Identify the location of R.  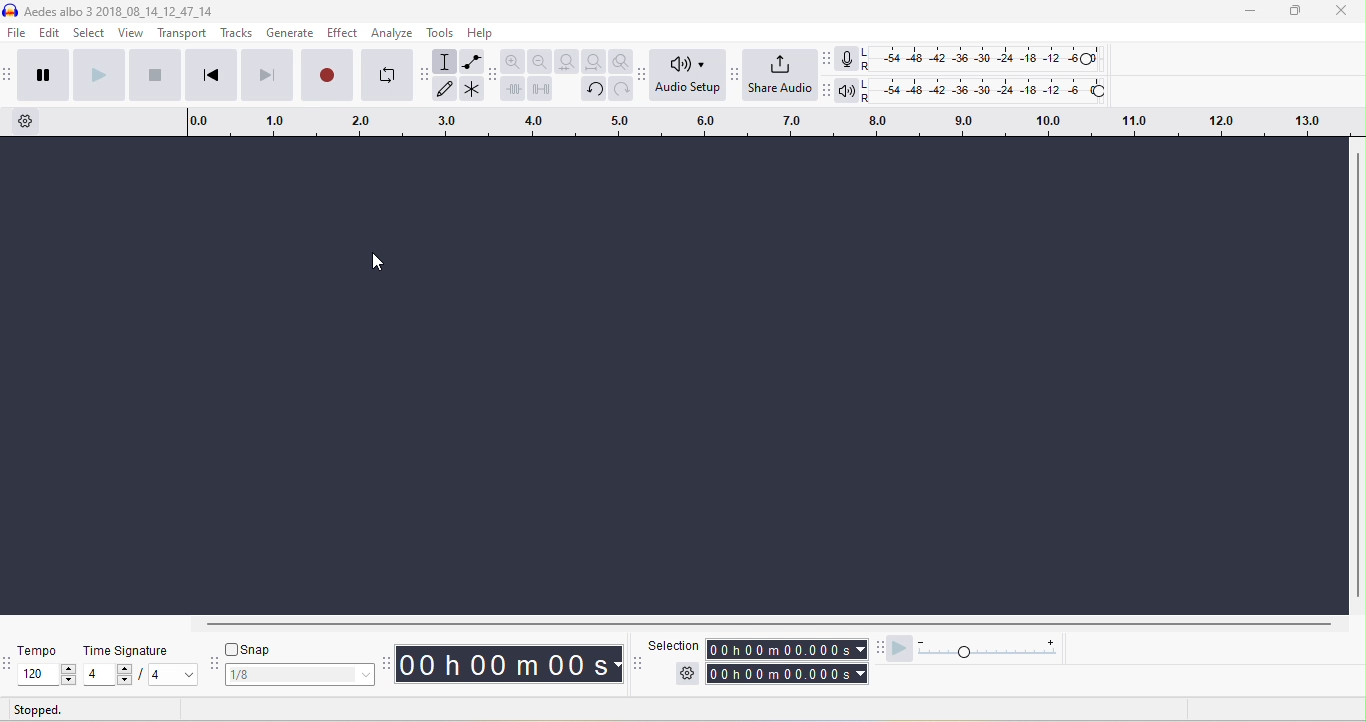
(869, 98).